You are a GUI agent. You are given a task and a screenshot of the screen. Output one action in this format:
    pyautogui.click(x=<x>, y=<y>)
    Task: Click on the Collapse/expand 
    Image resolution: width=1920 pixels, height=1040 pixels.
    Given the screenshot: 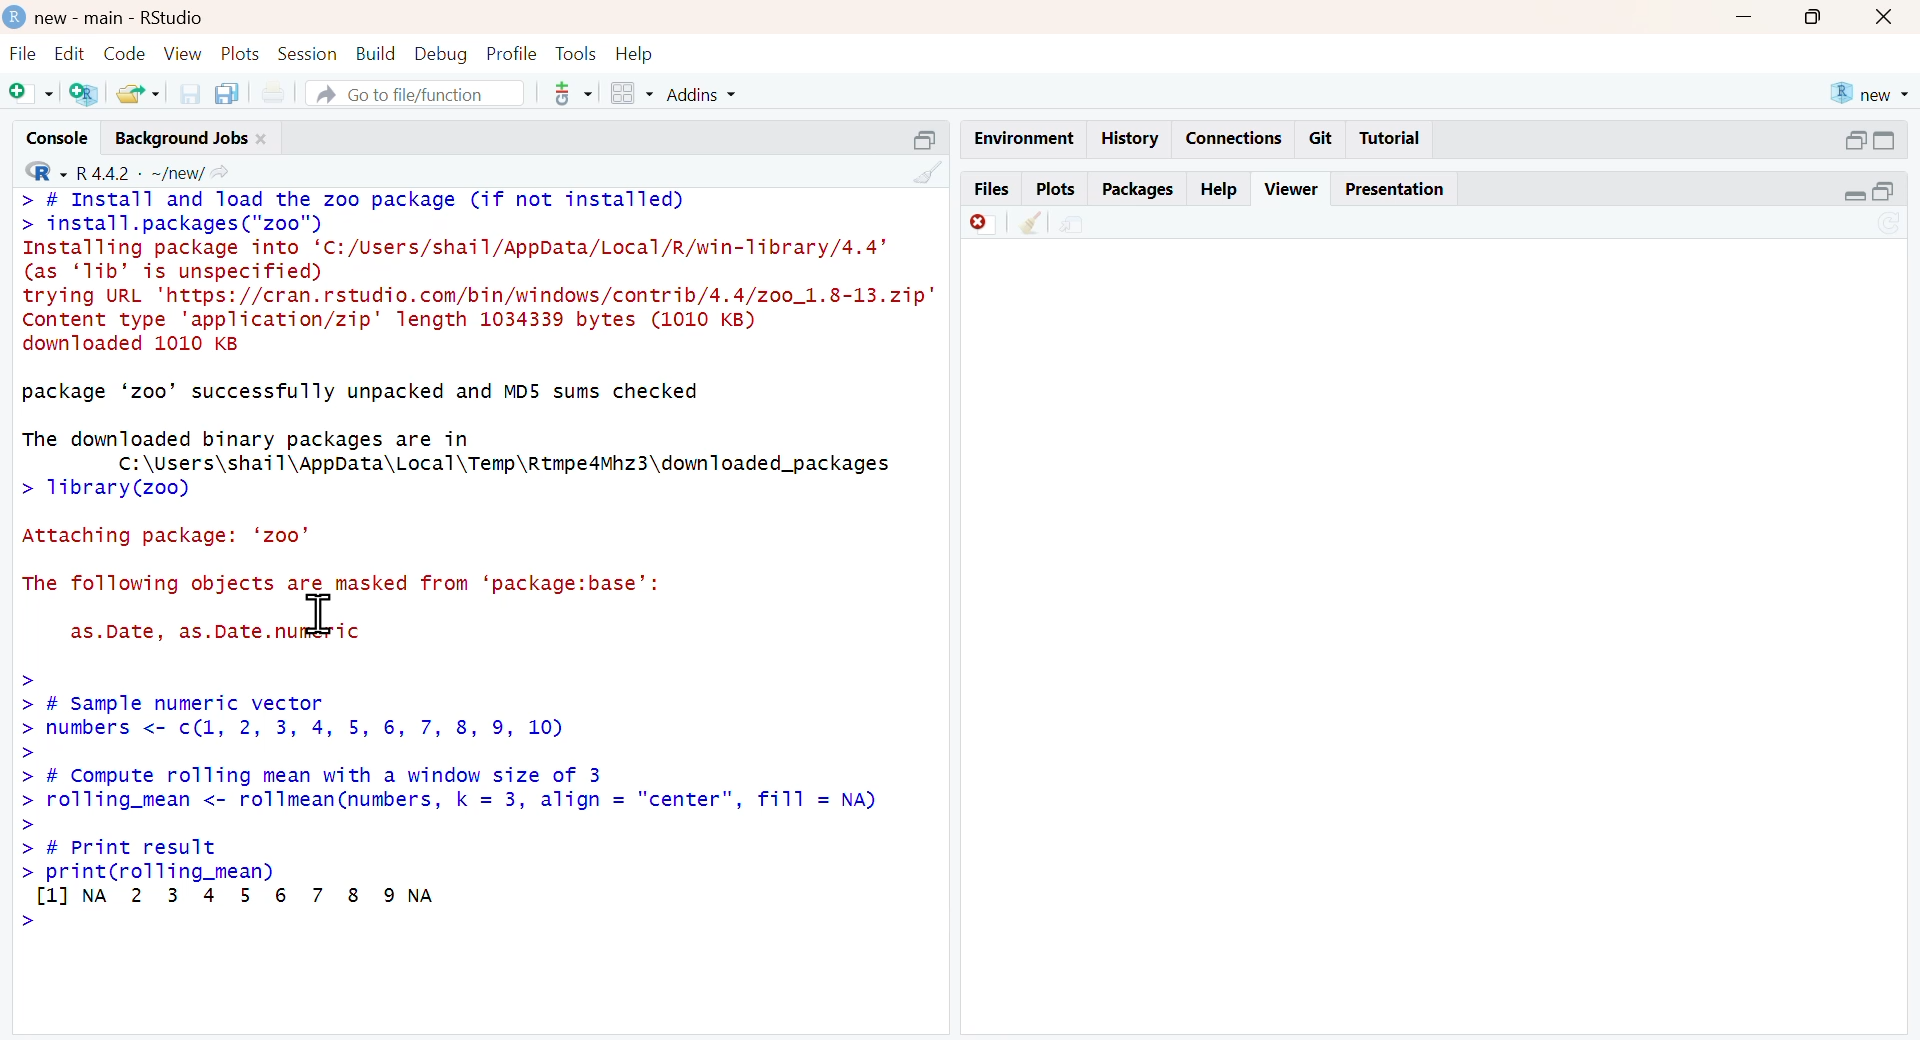 What is the action you would take?
    pyautogui.click(x=1854, y=195)
    